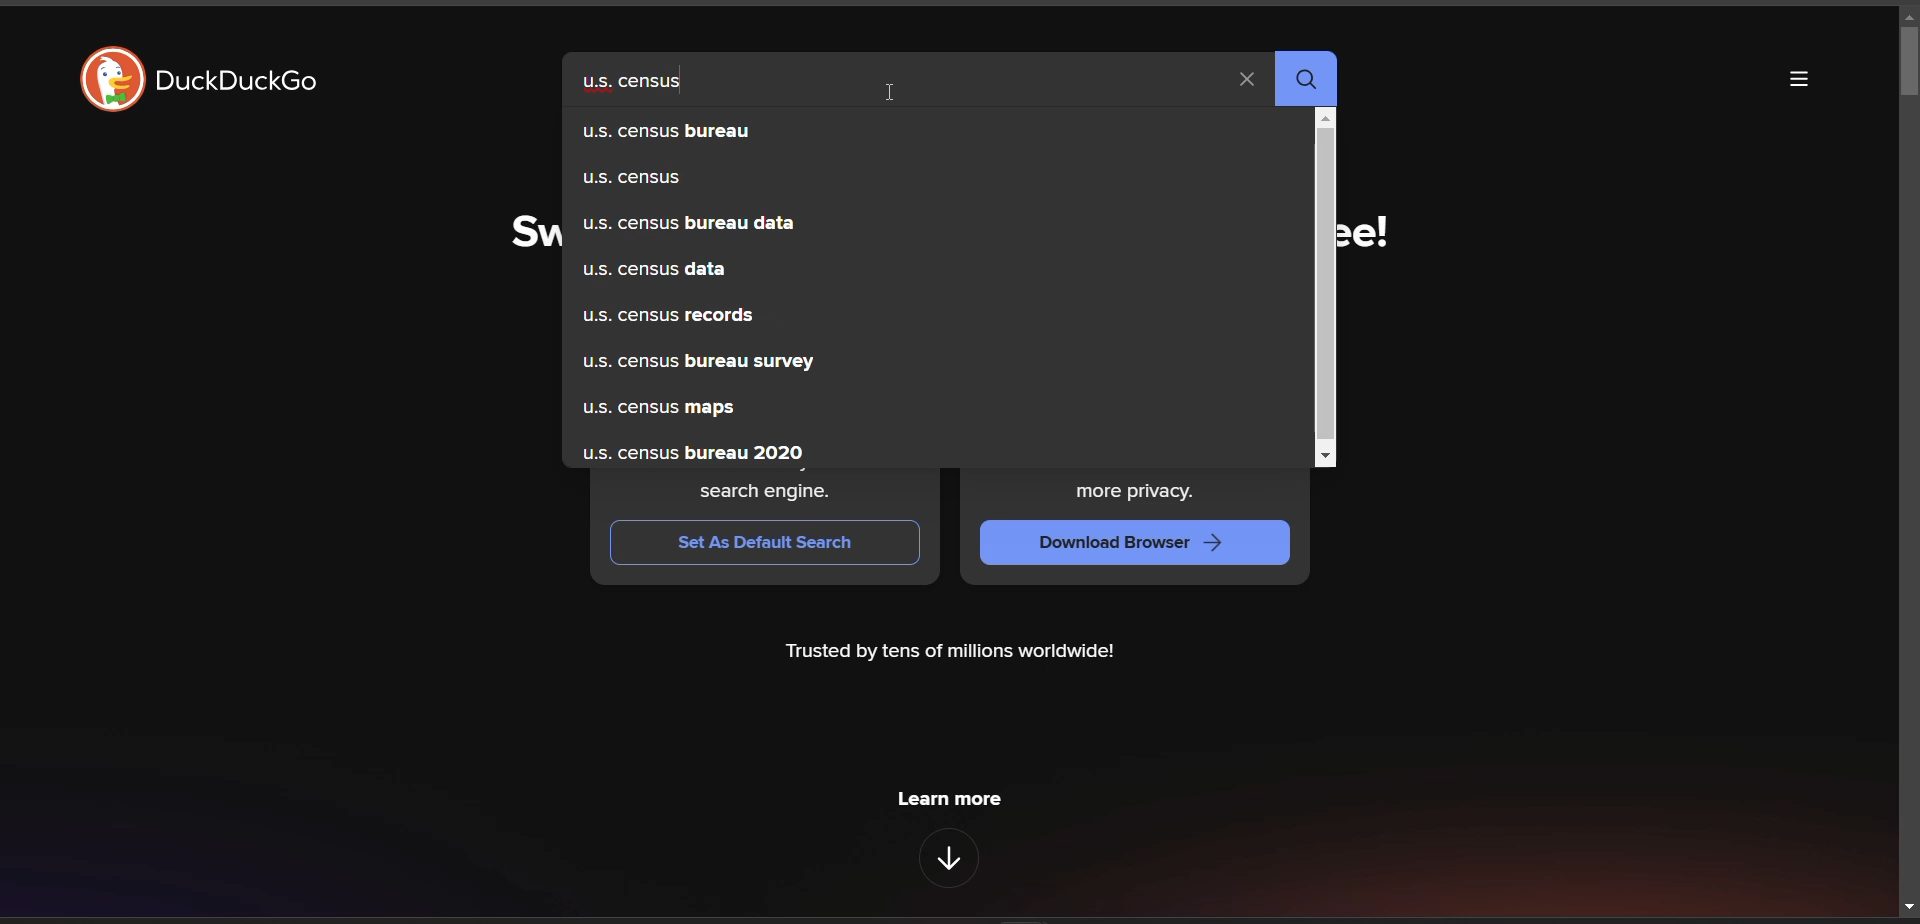 The width and height of the screenshot is (1920, 924). What do you see at coordinates (897, 79) in the screenshot?
I see `search bar ` at bounding box center [897, 79].